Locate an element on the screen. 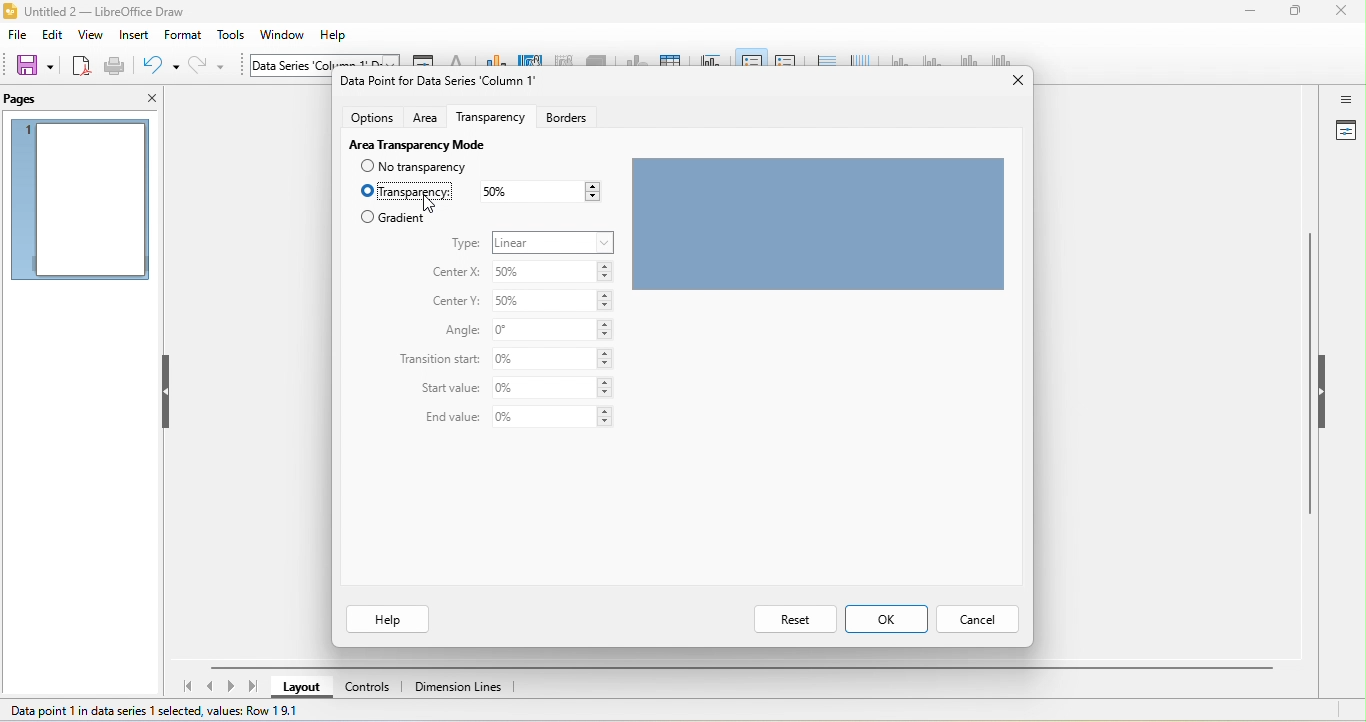  window is located at coordinates (288, 35).